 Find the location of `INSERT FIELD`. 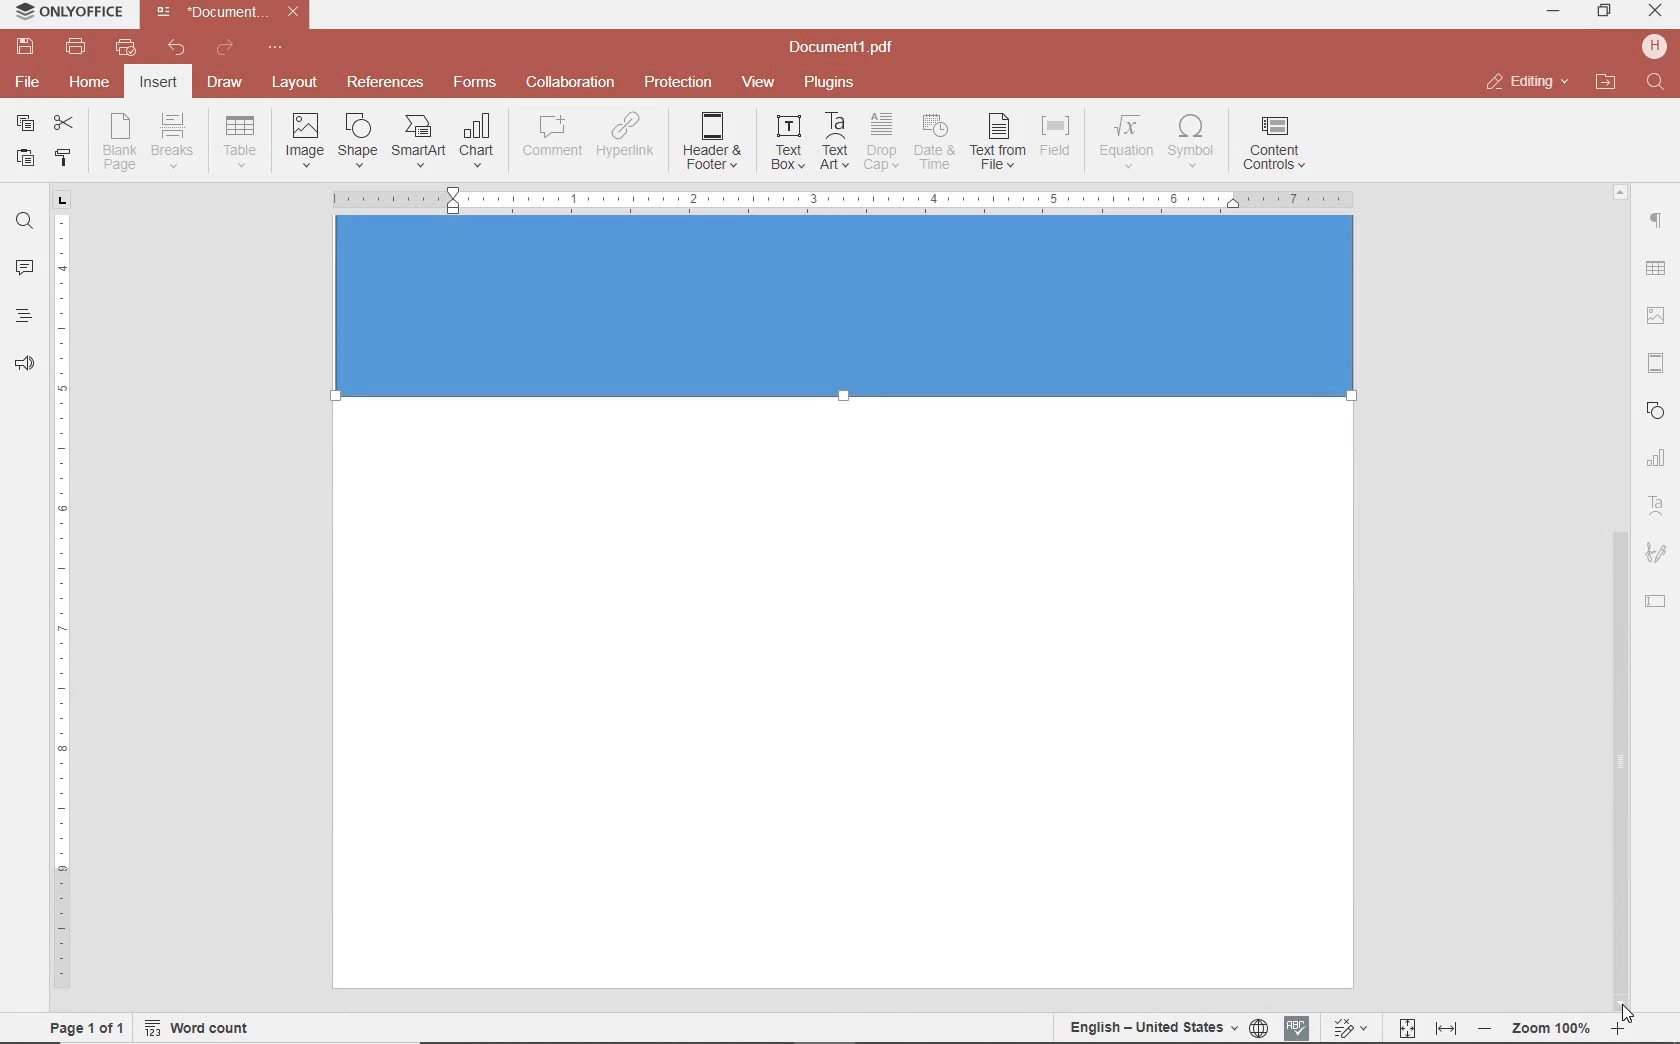

INSERT FIELD is located at coordinates (1057, 136).